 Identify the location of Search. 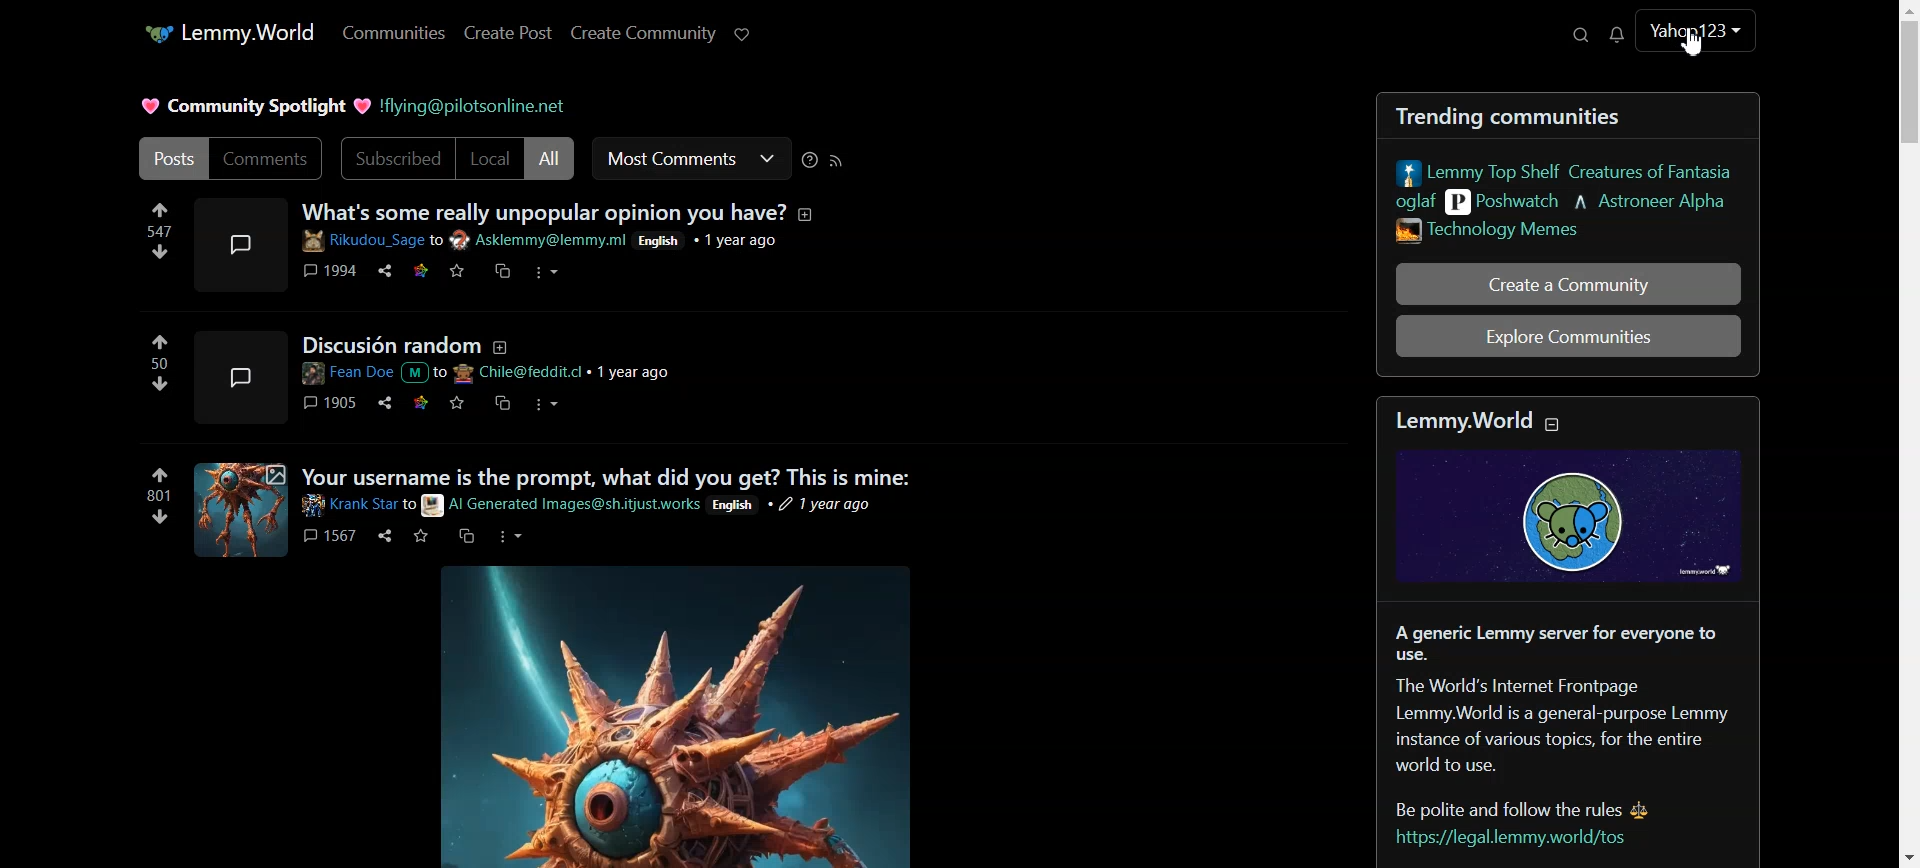
(1582, 35).